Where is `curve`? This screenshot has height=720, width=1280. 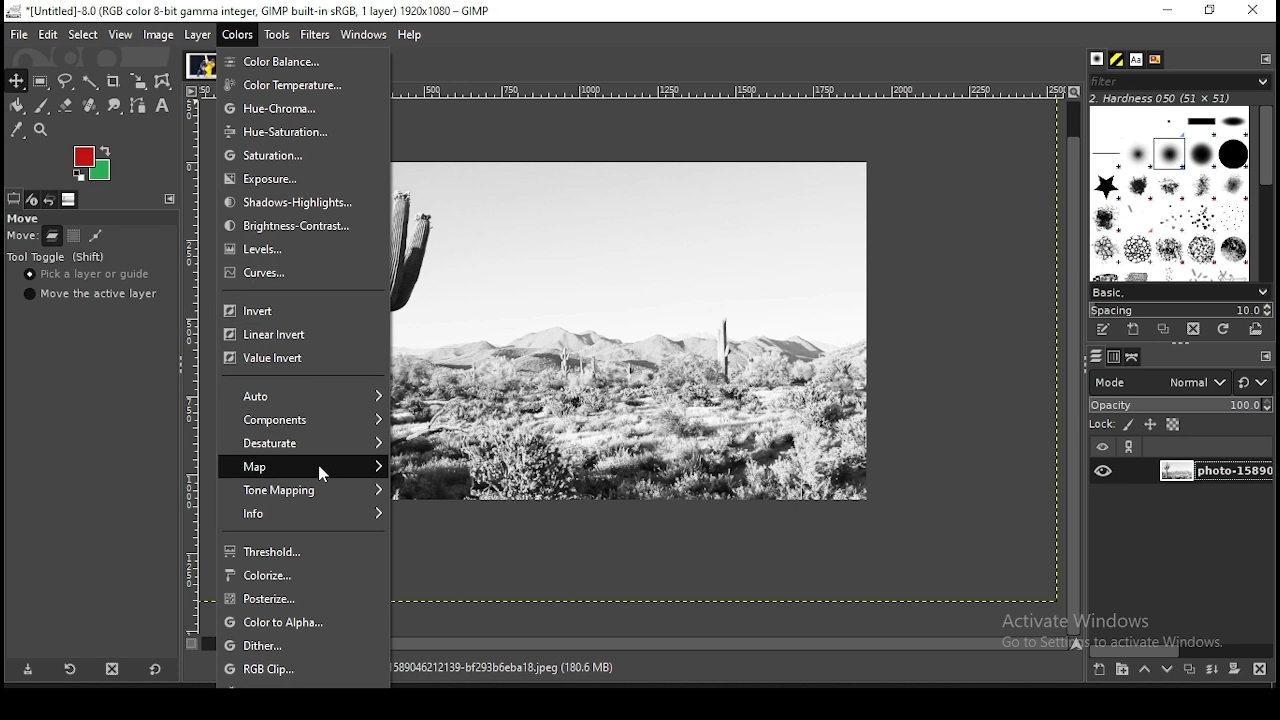
curve is located at coordinates (301, 279).